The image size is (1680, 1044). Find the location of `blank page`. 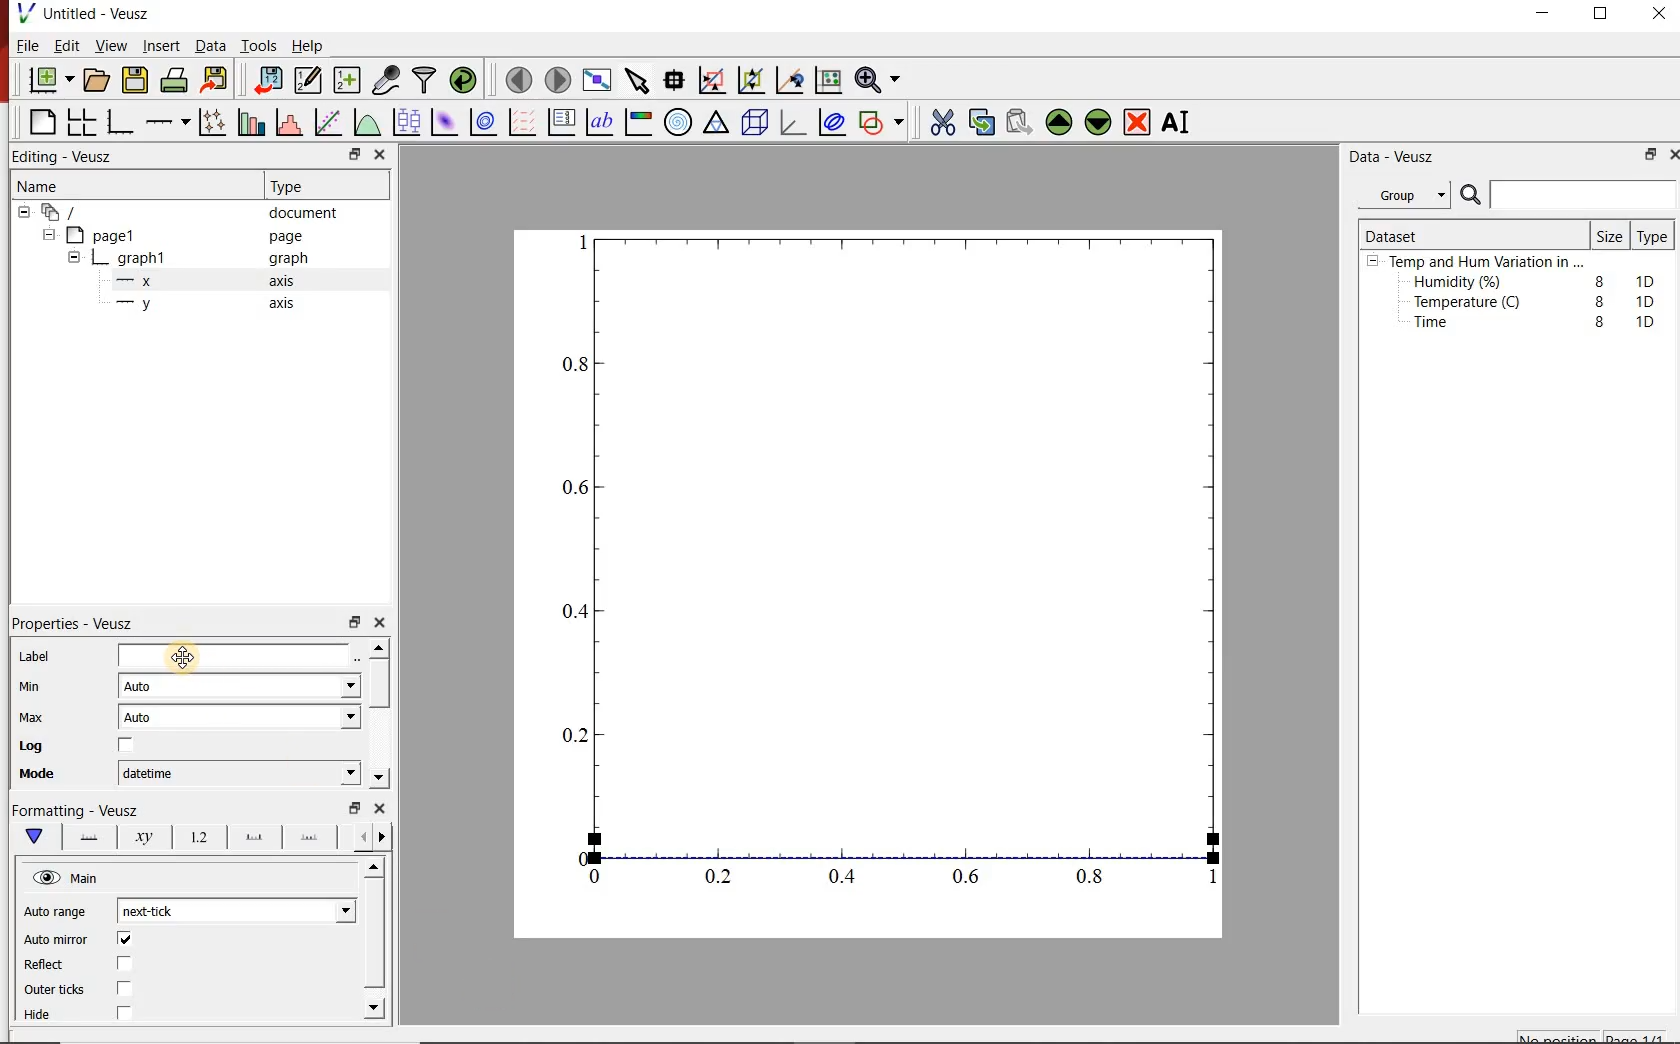

blank page is located at coordinates (40, 120).